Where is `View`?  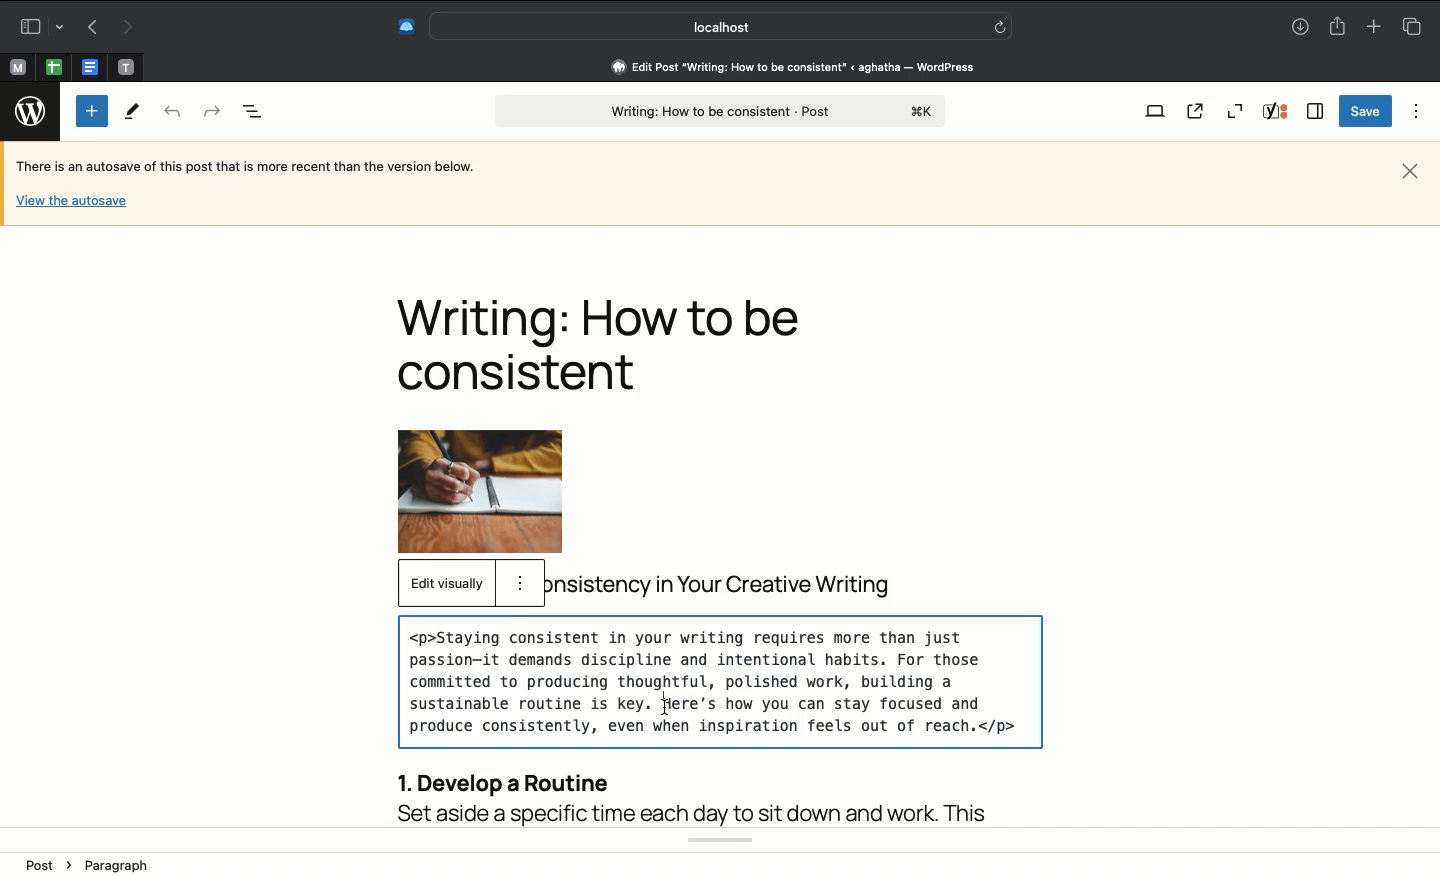
View is located at coordinates (1154, 113).